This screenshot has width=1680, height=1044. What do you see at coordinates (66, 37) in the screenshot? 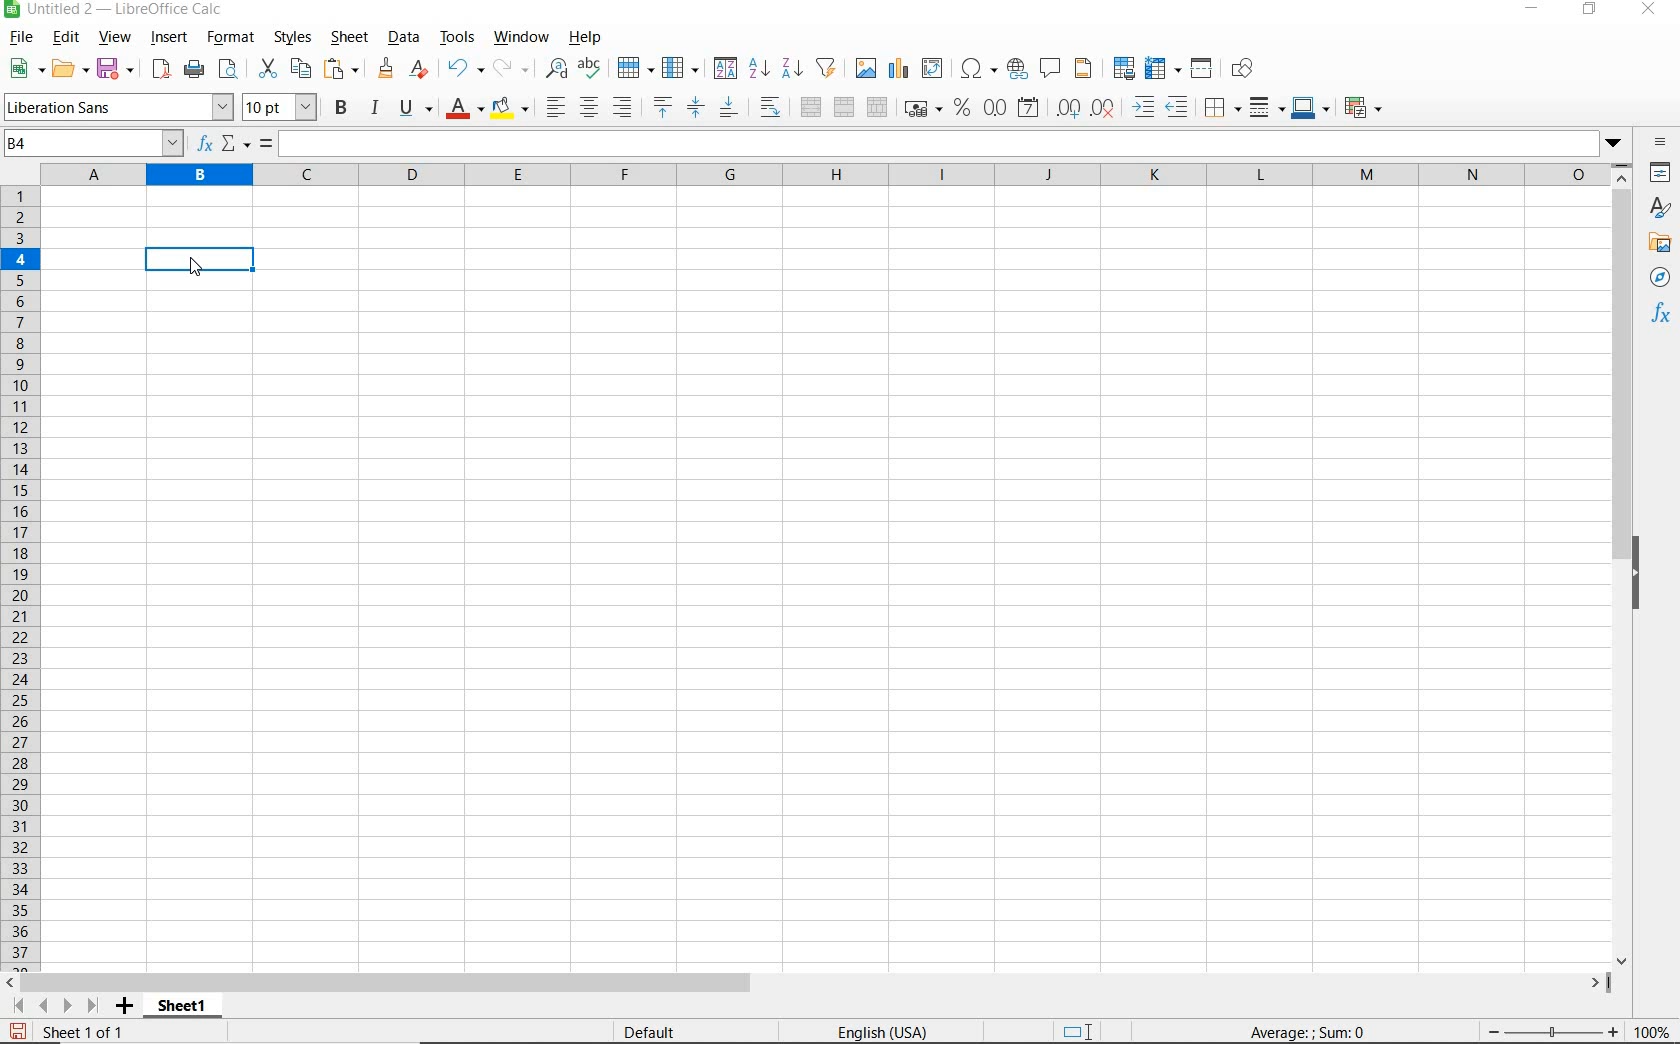
I see `edit` at bounding box center [66, 37].